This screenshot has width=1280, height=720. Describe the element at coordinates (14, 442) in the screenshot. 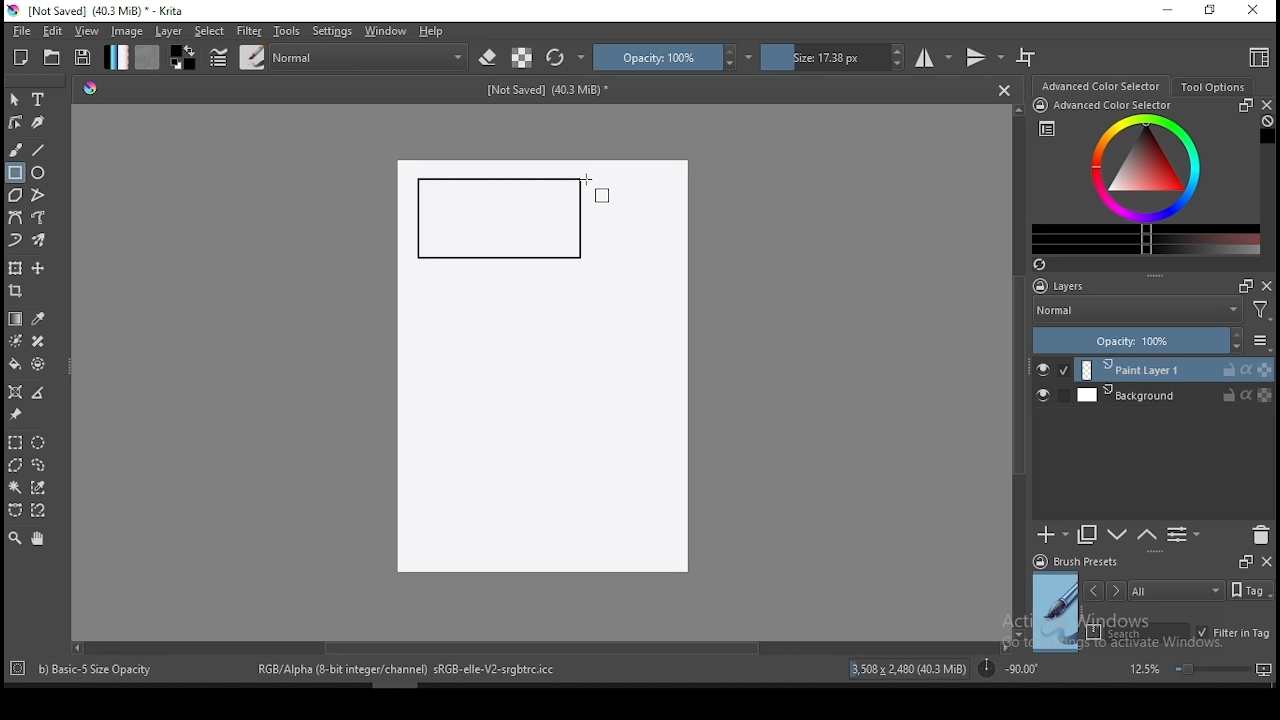

I see `rectangular selection tool` at that location.